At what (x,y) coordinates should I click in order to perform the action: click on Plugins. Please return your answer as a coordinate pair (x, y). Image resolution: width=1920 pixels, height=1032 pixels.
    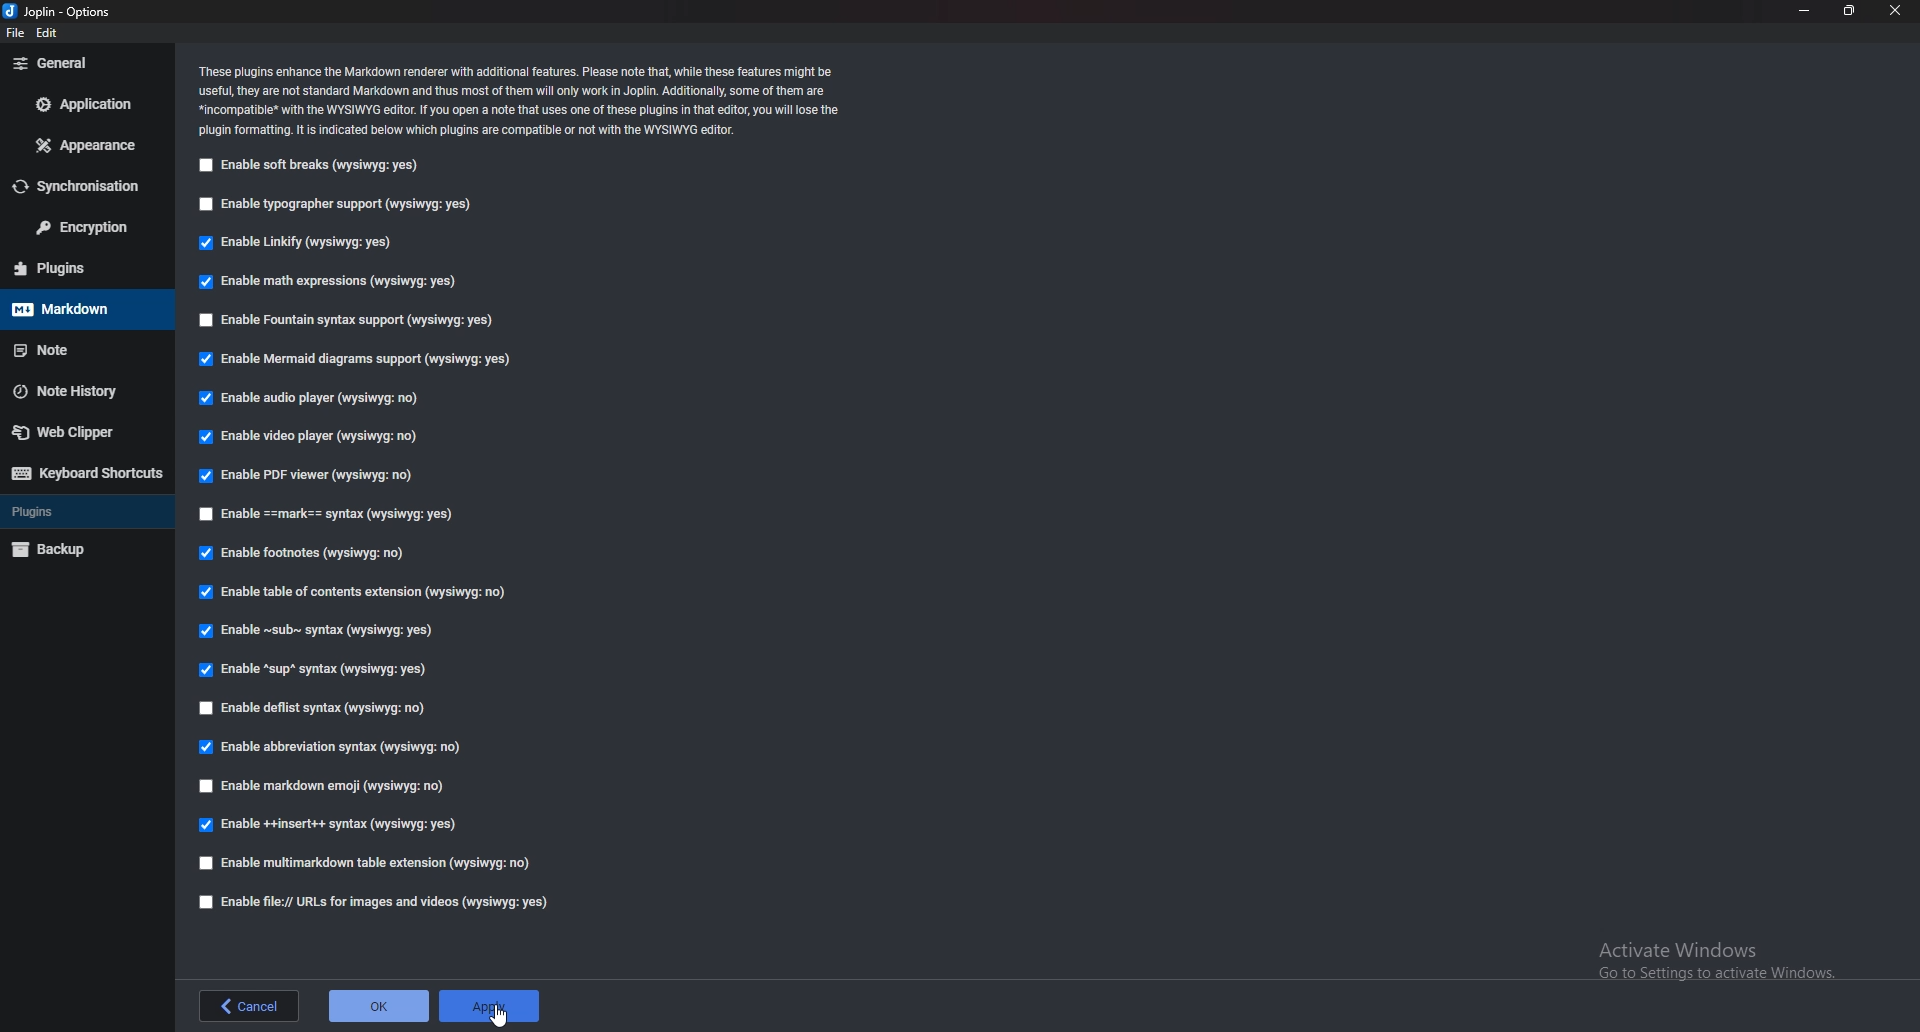
    Looking at the image, I should click on (80, 511).